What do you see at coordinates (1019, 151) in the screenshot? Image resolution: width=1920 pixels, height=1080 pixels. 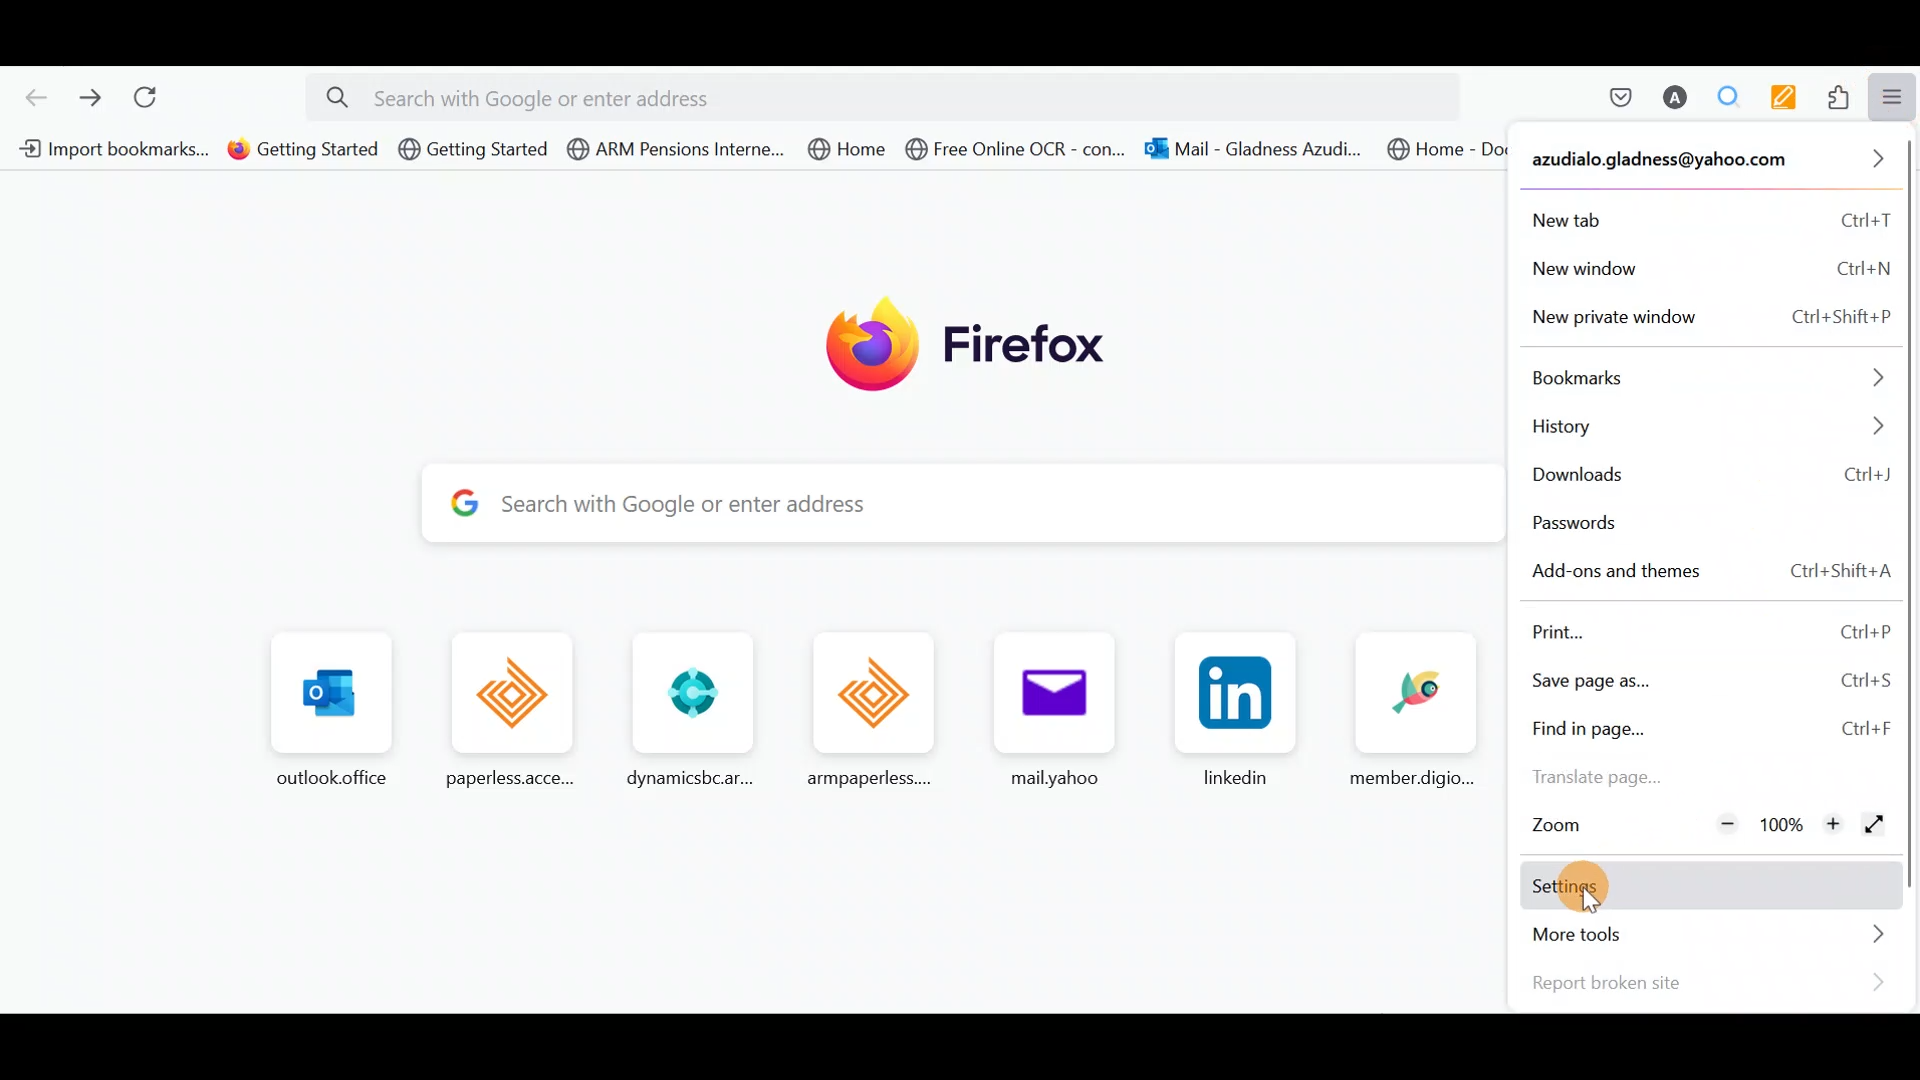 I see `@ Free Online OCR - con...` at bounding box center [1019, 151].